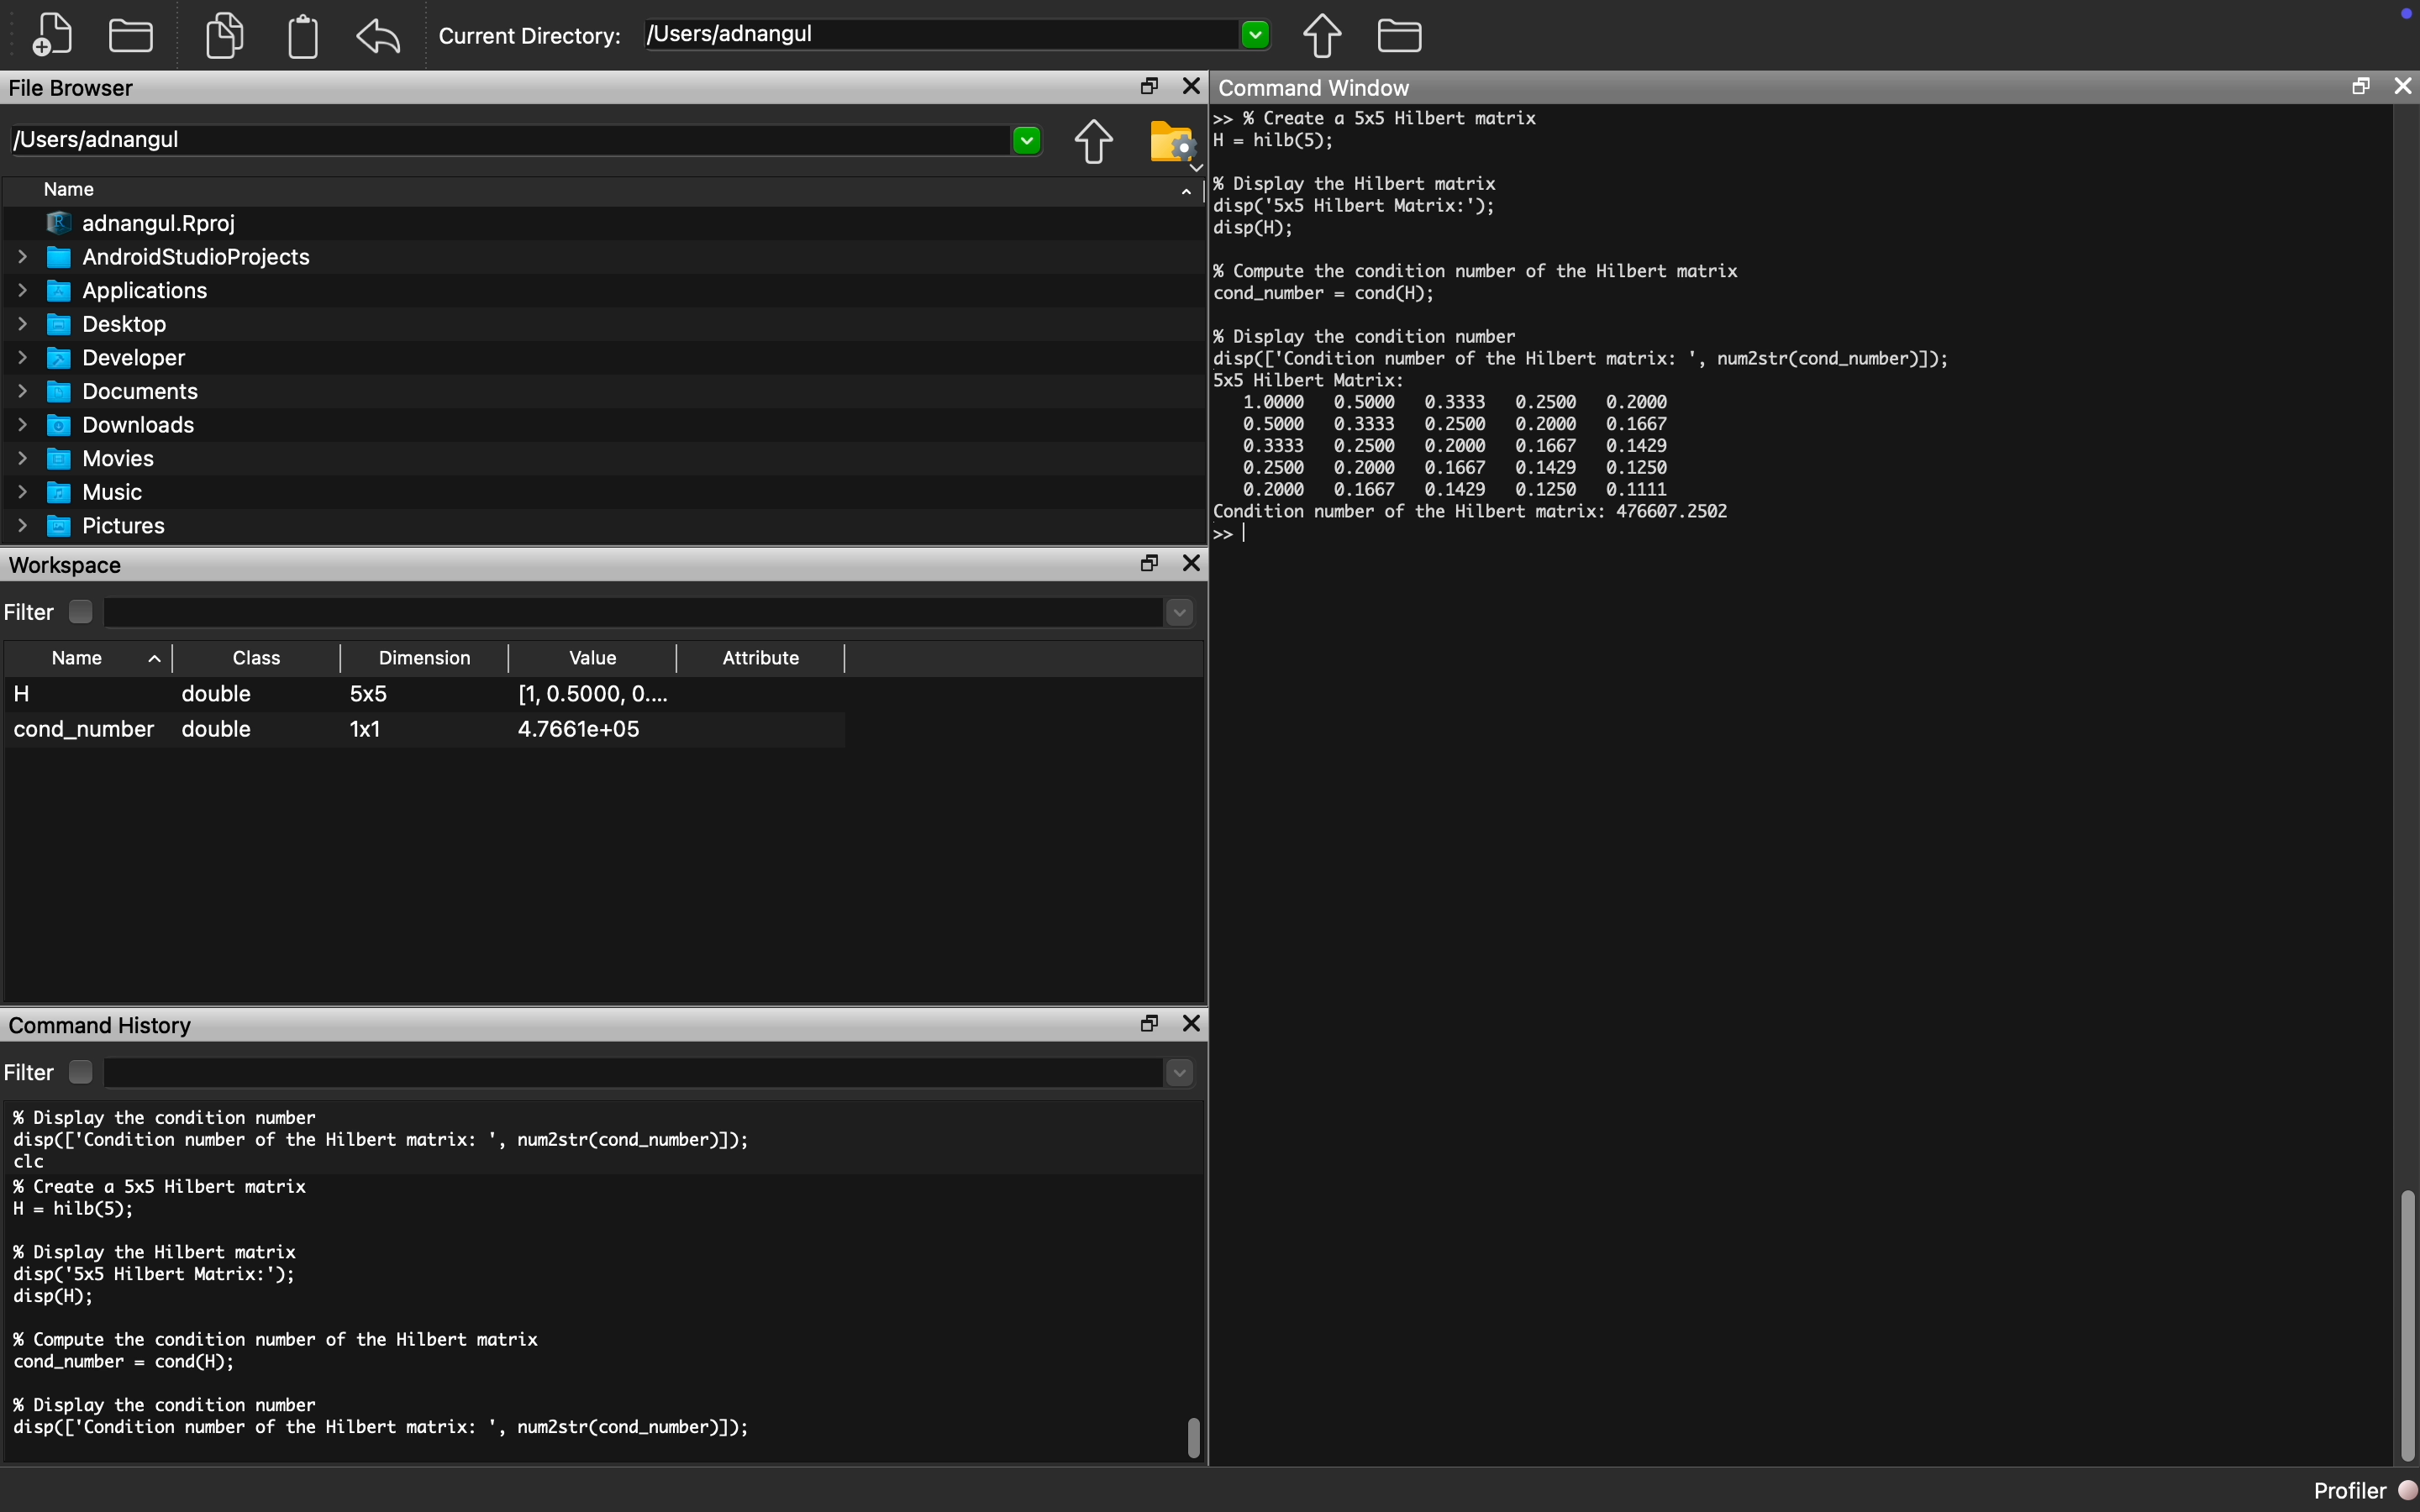 This screenshot has width=2420, height=1512. Describe the element at coordinates (1193, 87) in the screenshot. I see `Close` at that location.